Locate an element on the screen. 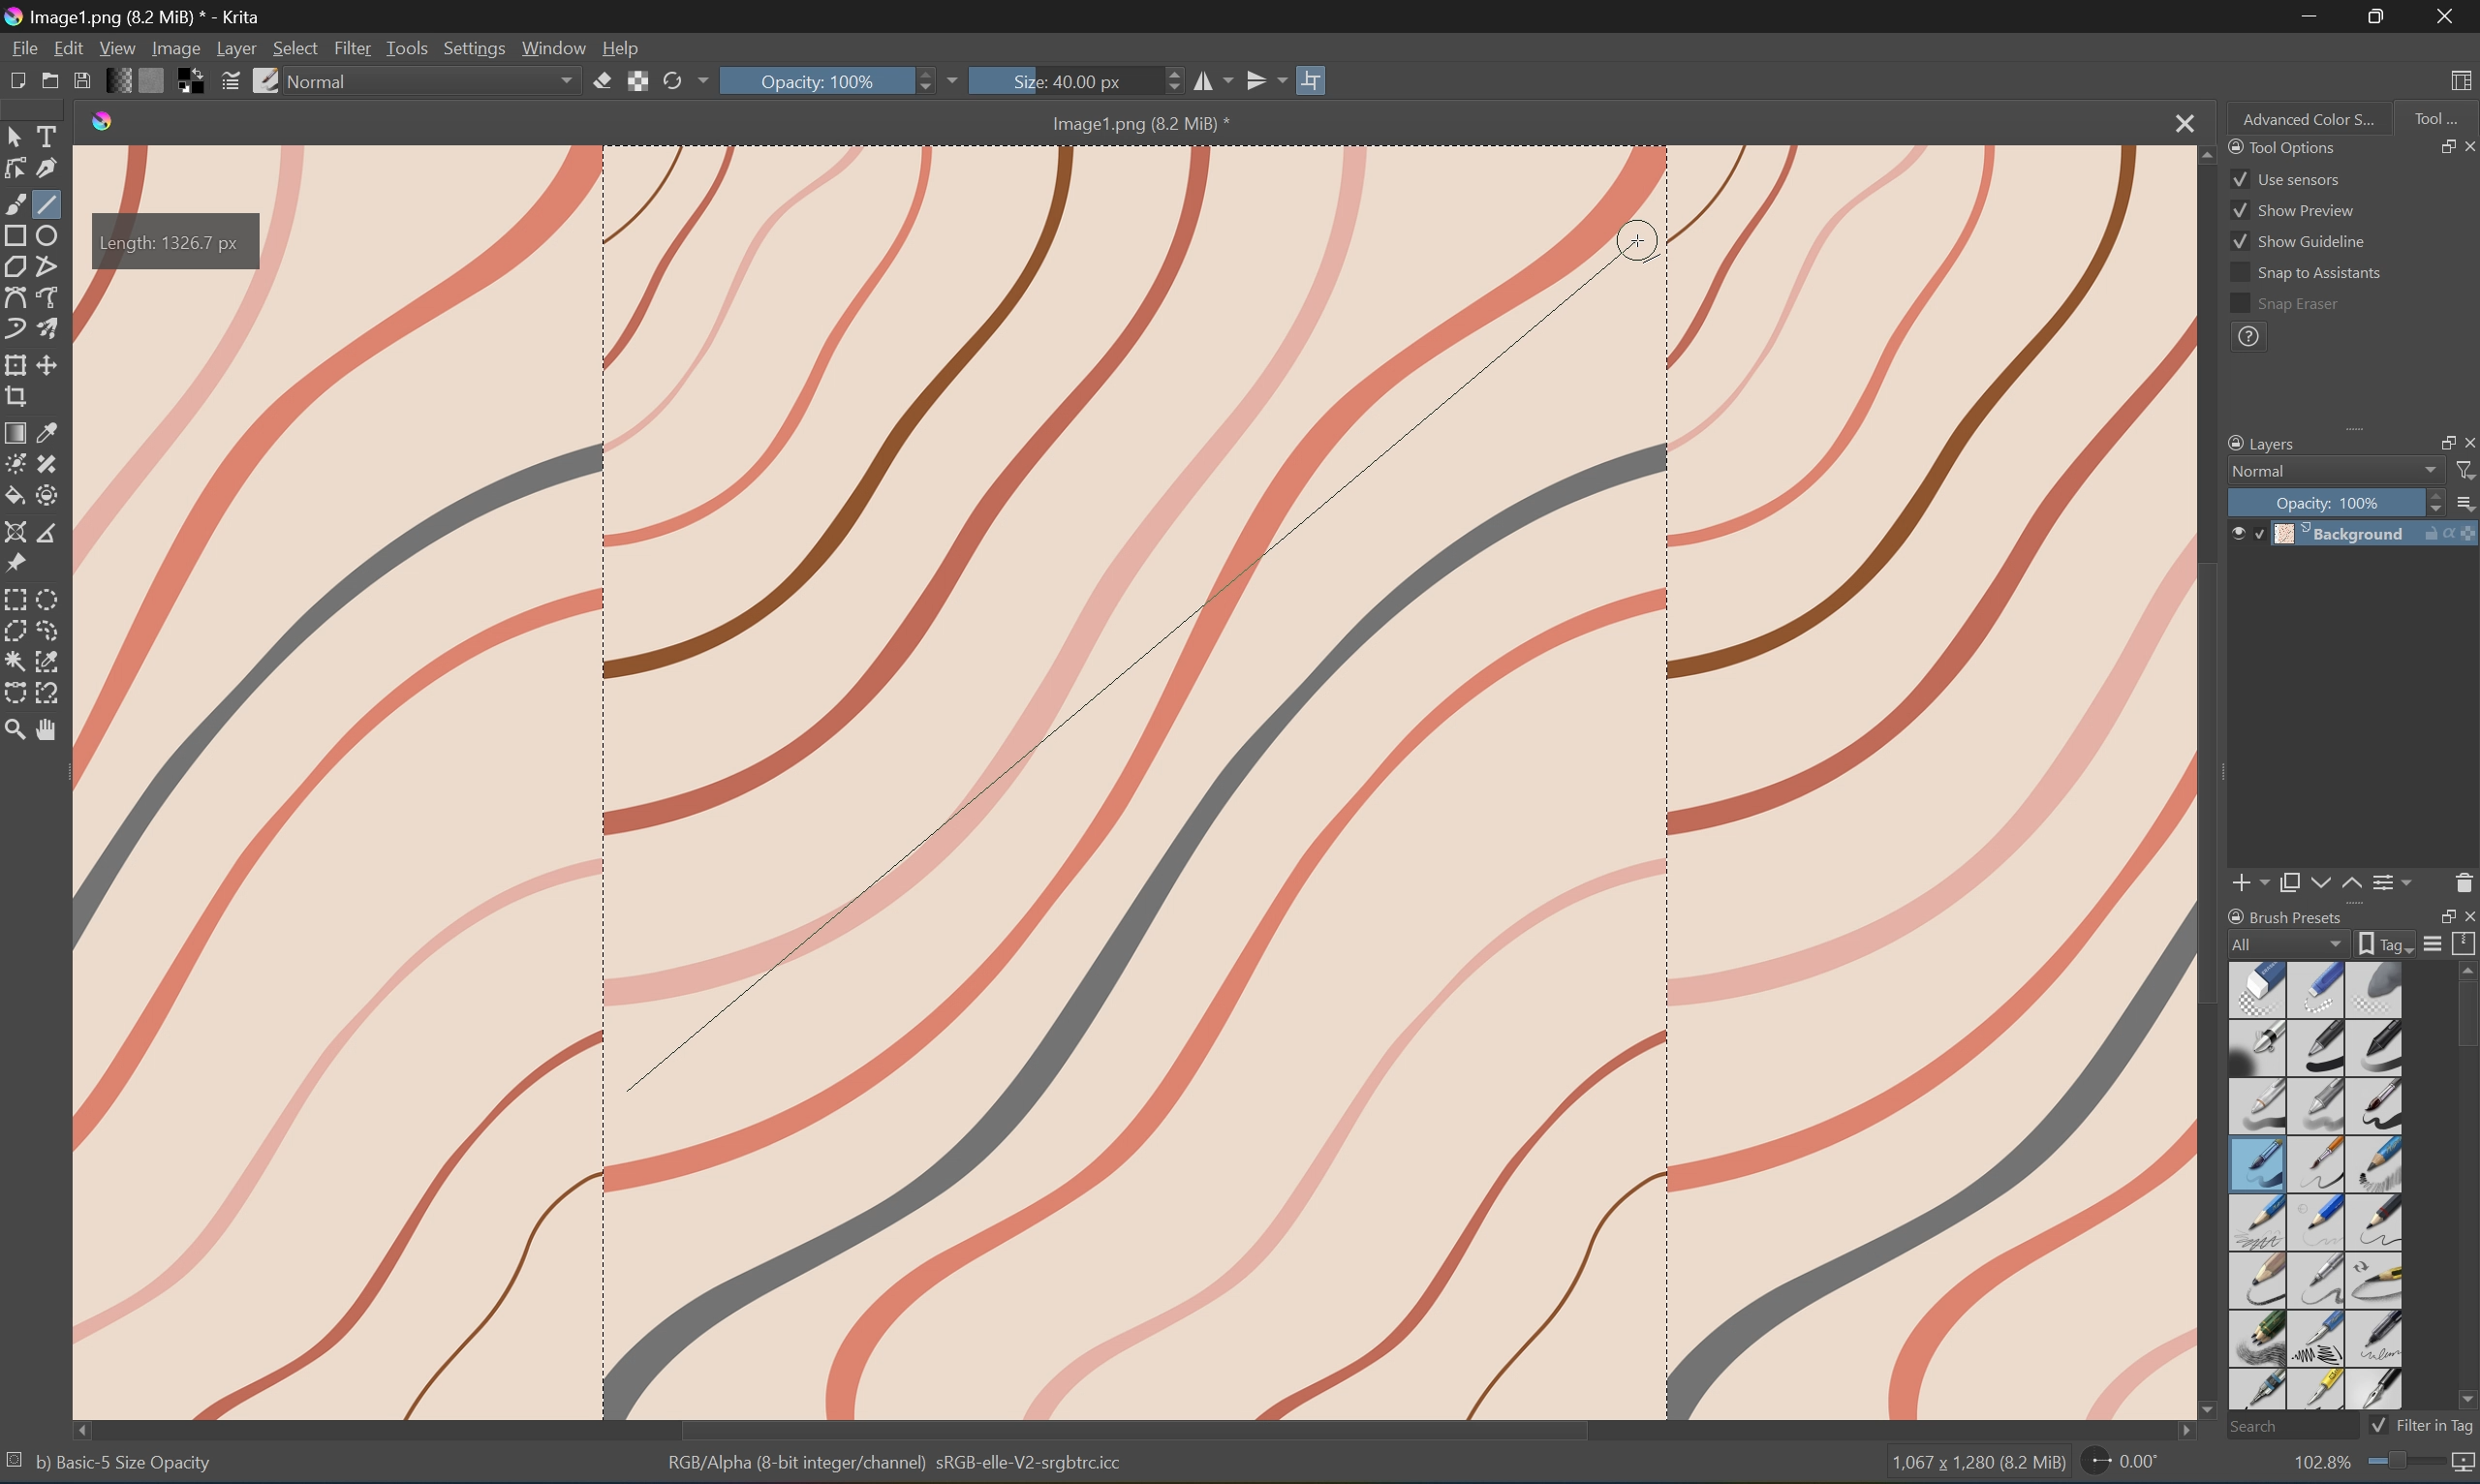 Image resolution: width=2480 pixels, height=1484 pixels. Close is located at coordinates (2465, 915).